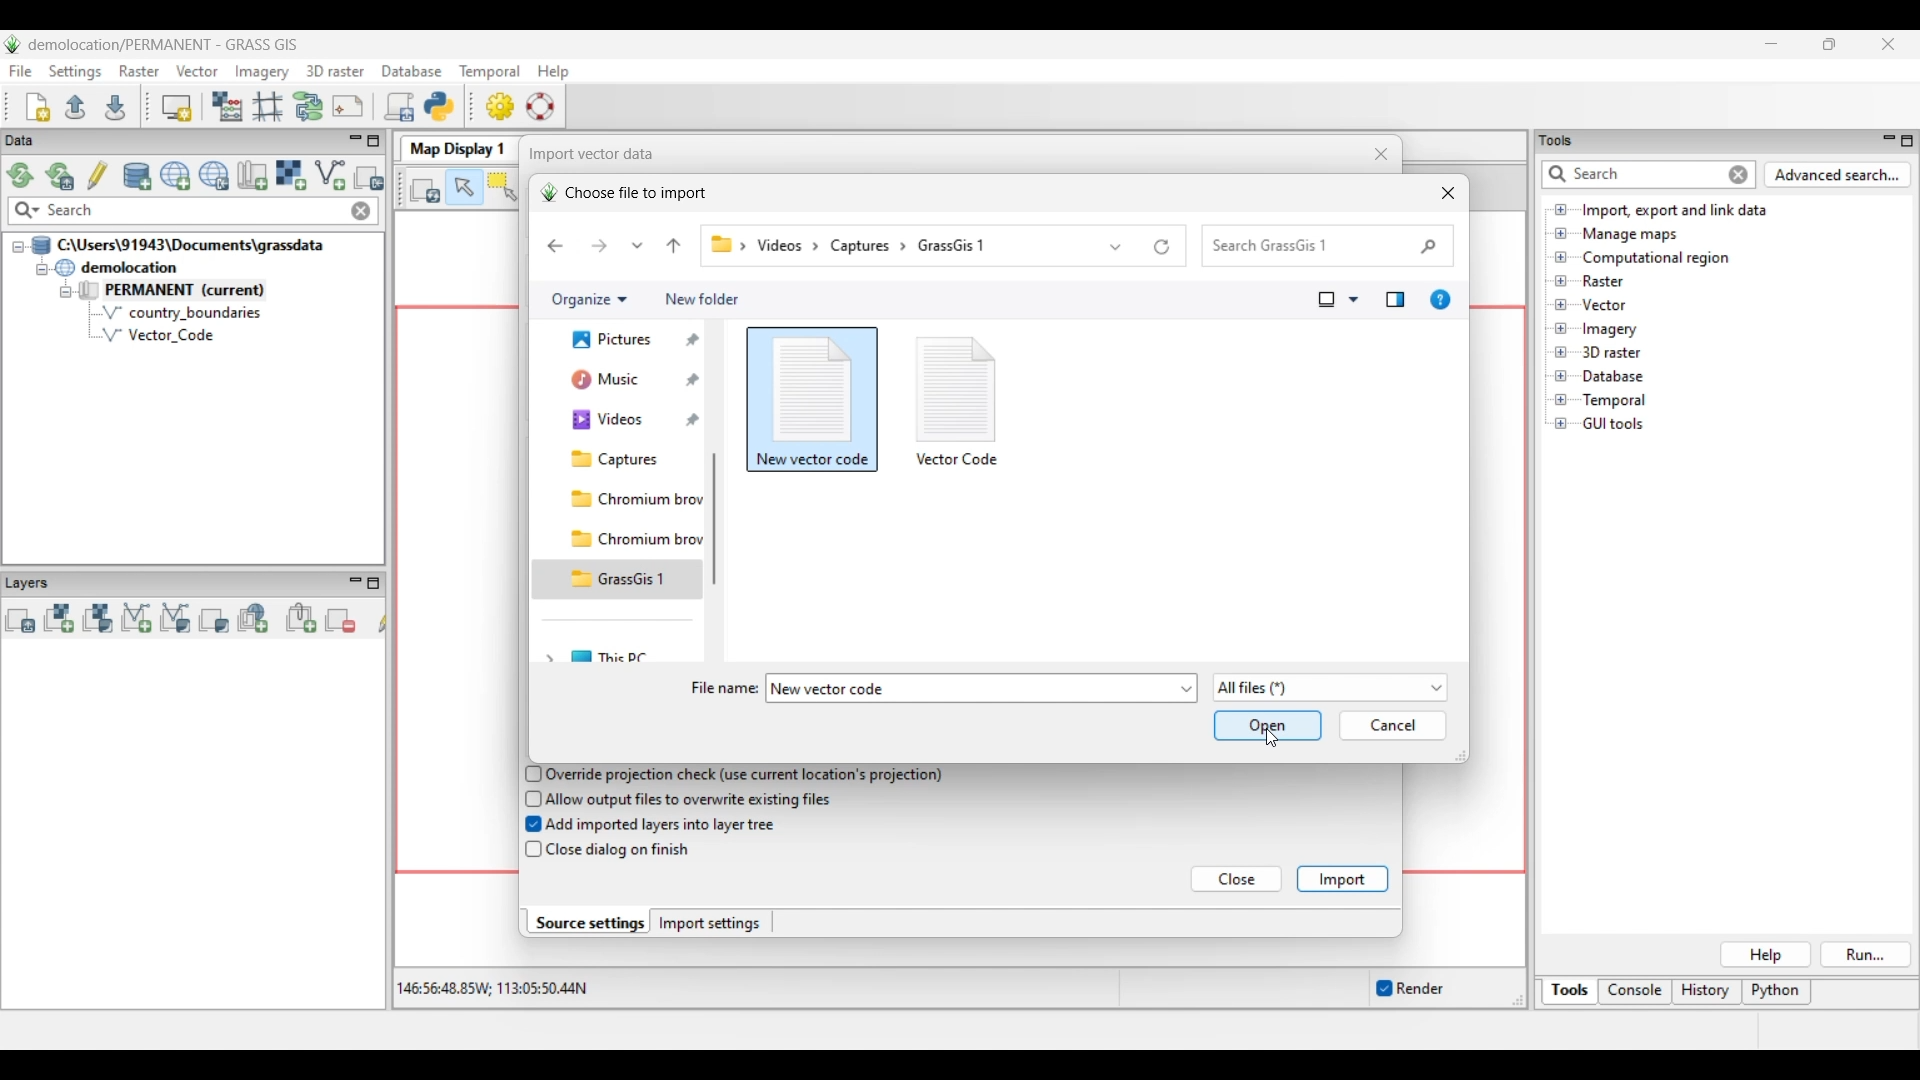 The width and height of the screenshot is (1920, 1080). I want to click on Import settings, so click(710, 923).